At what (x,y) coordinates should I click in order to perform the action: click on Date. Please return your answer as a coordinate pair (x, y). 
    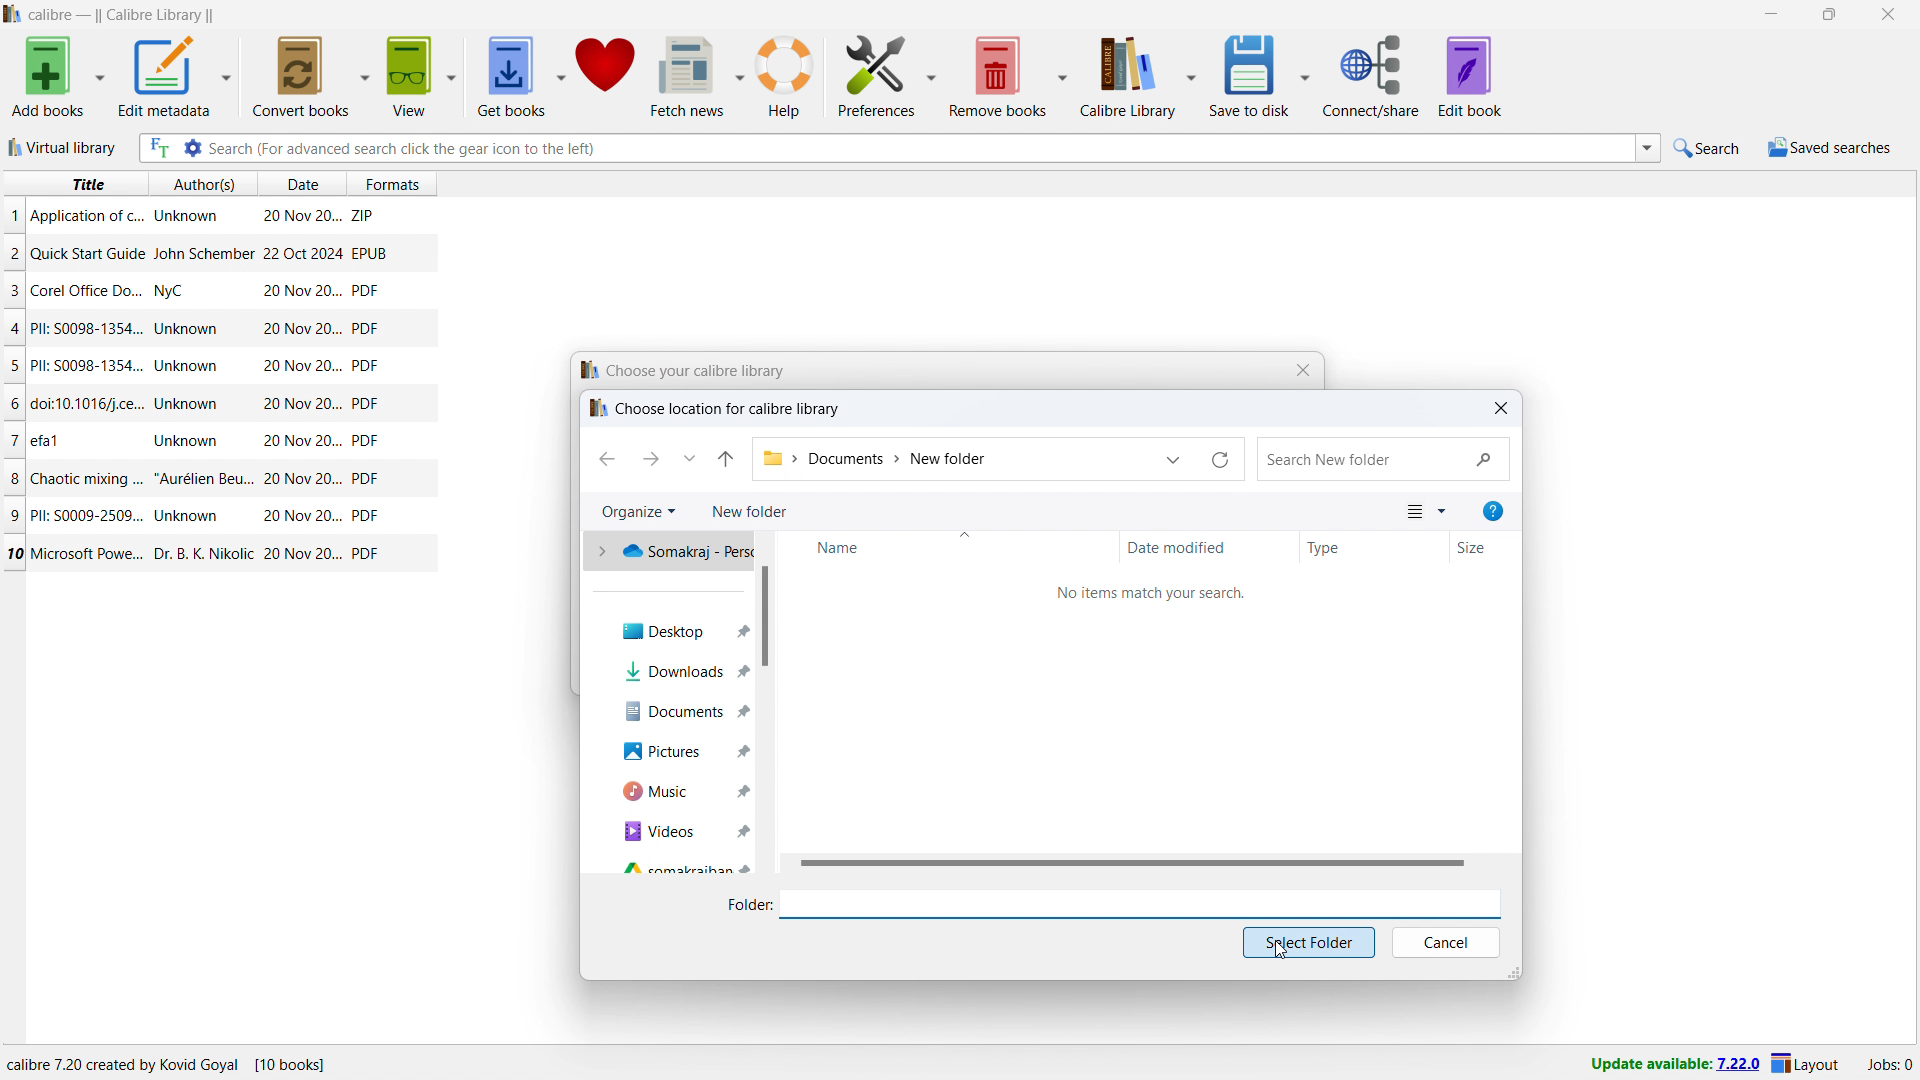
    Looking at the image, I should click on (304, 479).